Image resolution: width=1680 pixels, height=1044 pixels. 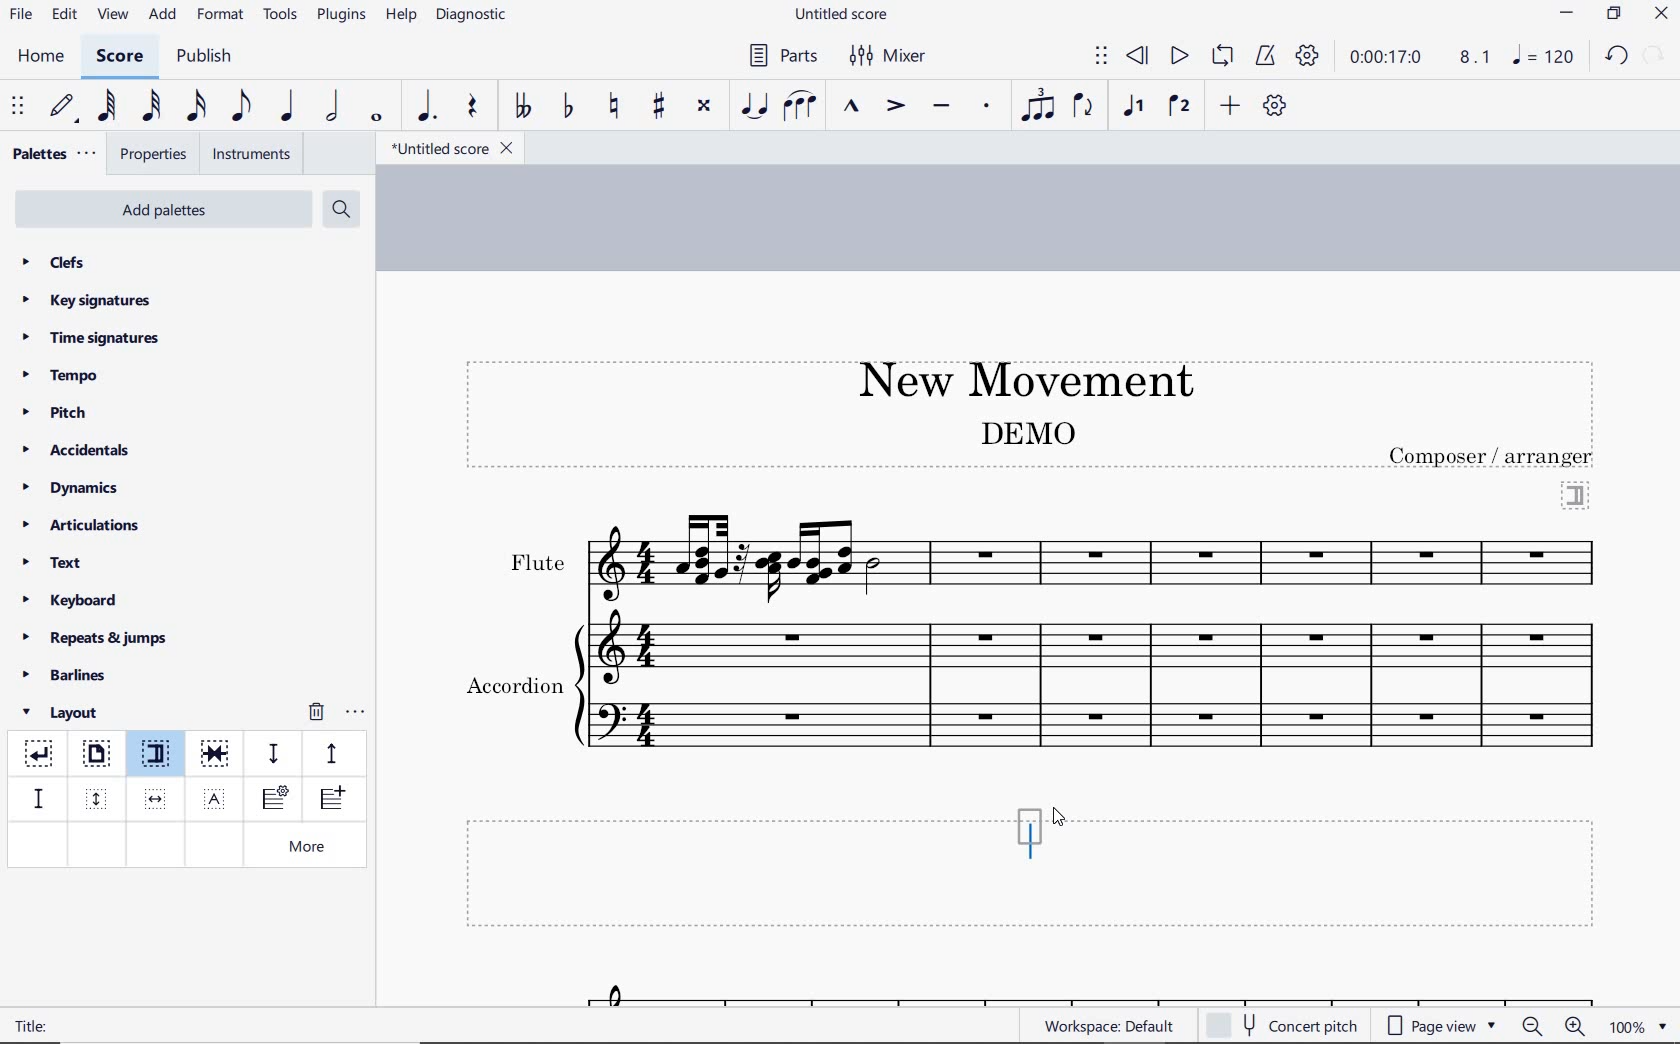 What do you see at coordinates (1136, 107) in the screenshot?
I see `voice1` at bounding box center [1136, 107].